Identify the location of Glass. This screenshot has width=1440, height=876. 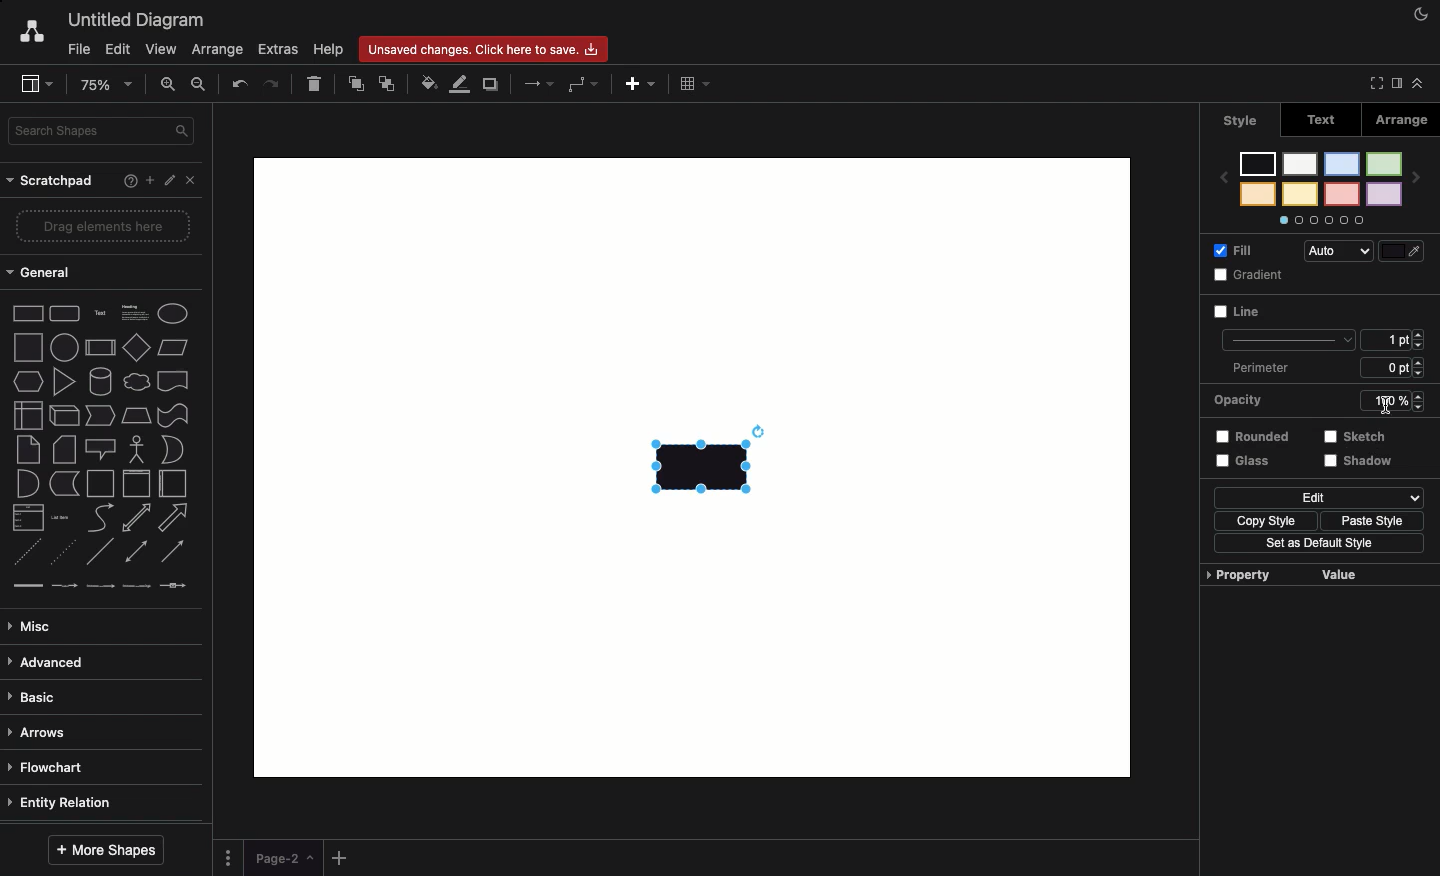
(1244, 461).